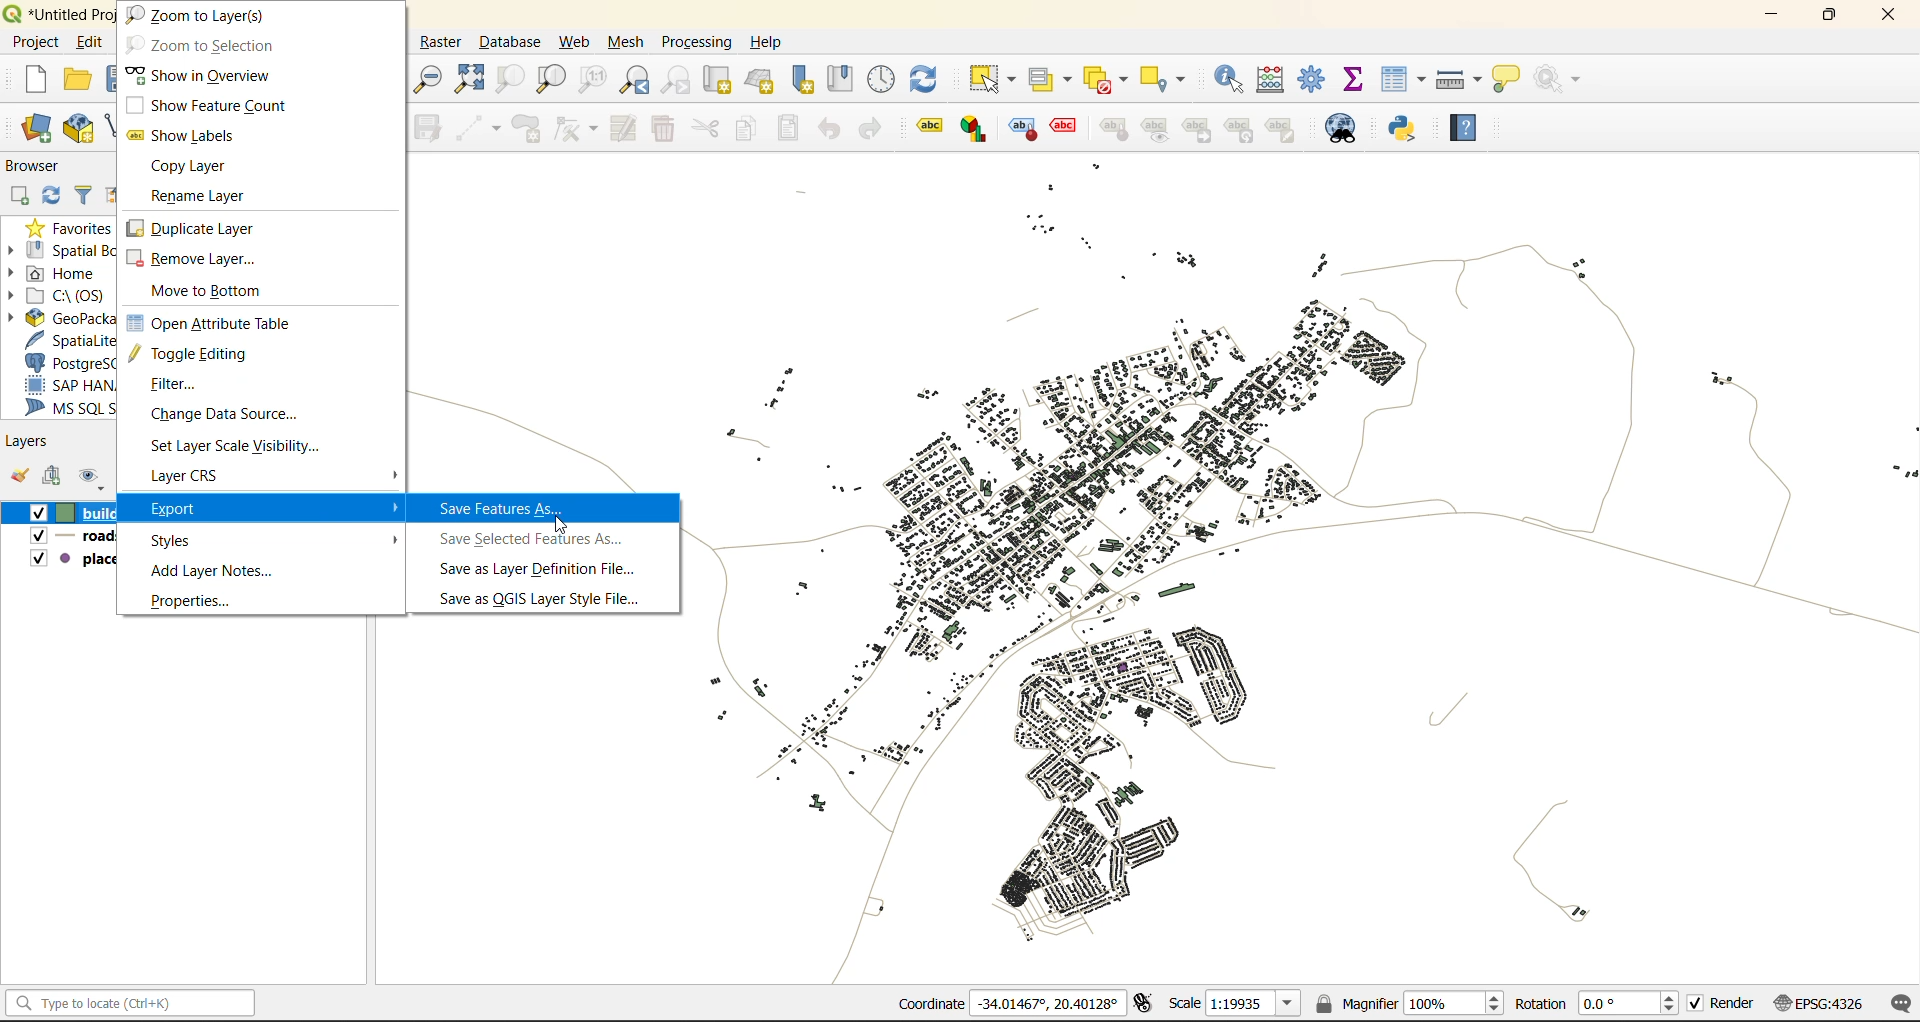  I want to click on move a label and diagram, so click(1192, 131).